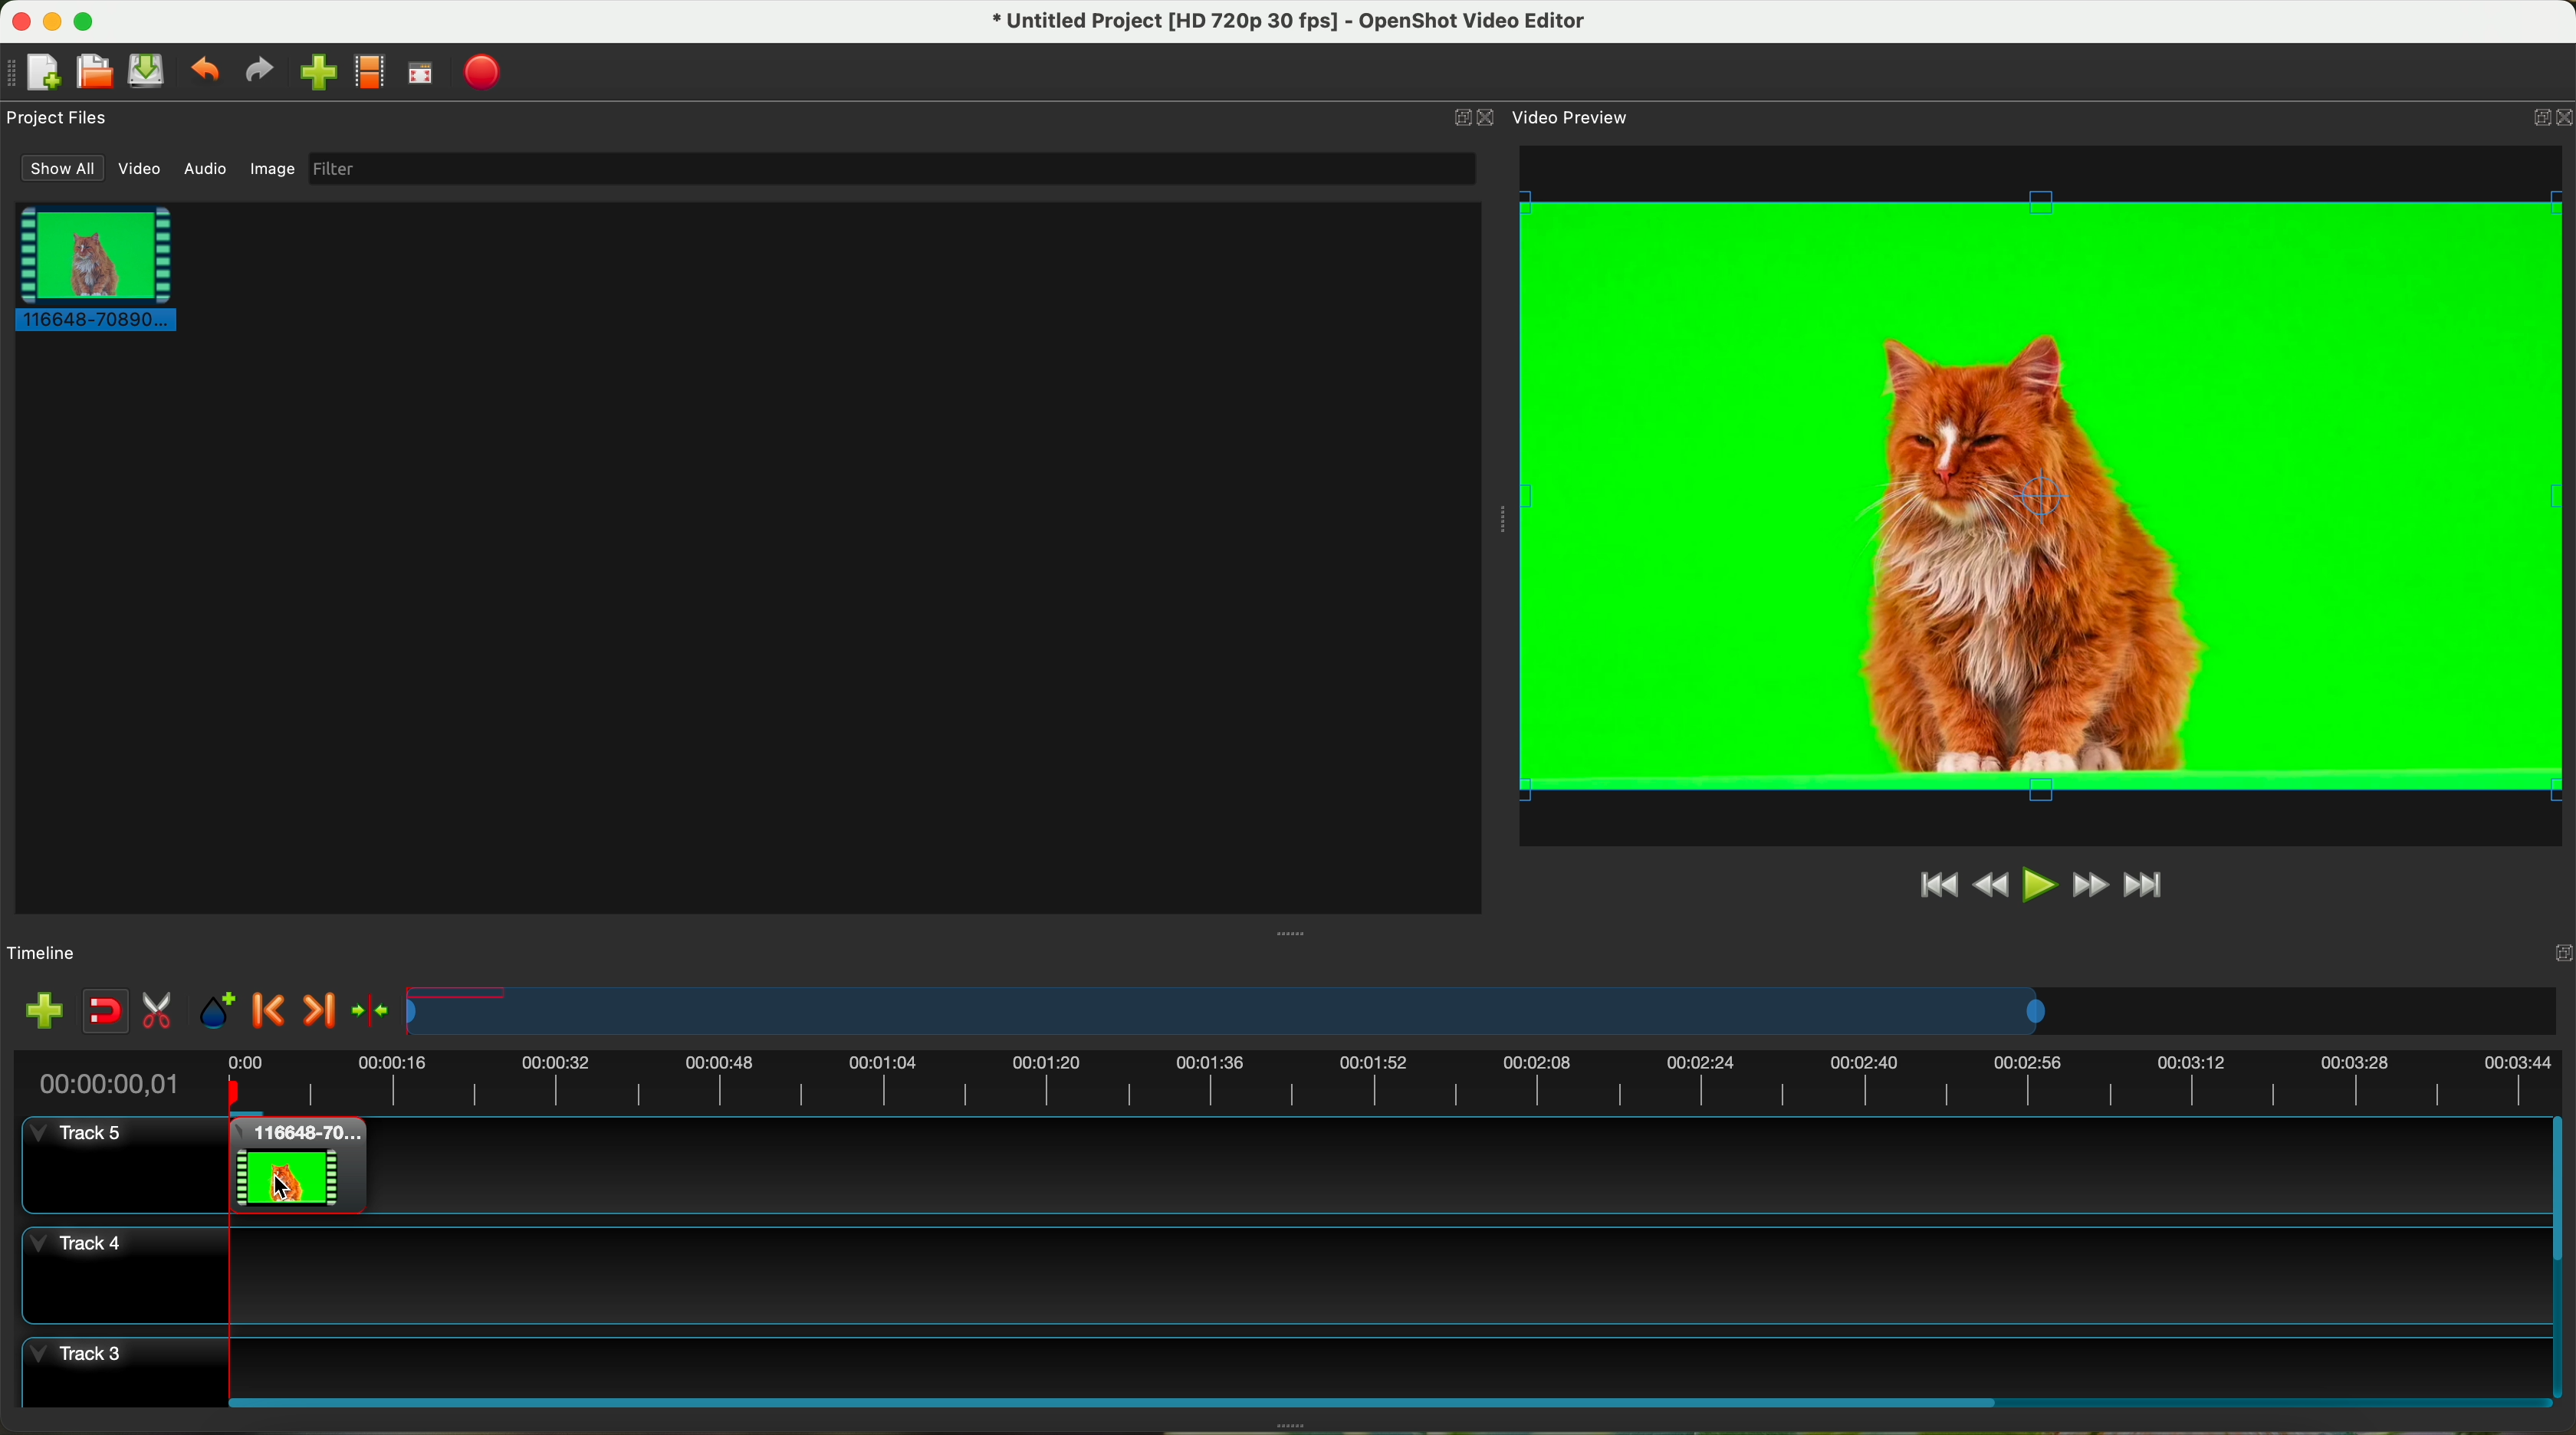 The height and width of the screenshot is (1435, 2576). What do you see at coordinates (88, 1143) in the screenshot?
I see `track 5` at bounding box center [88, 1143].